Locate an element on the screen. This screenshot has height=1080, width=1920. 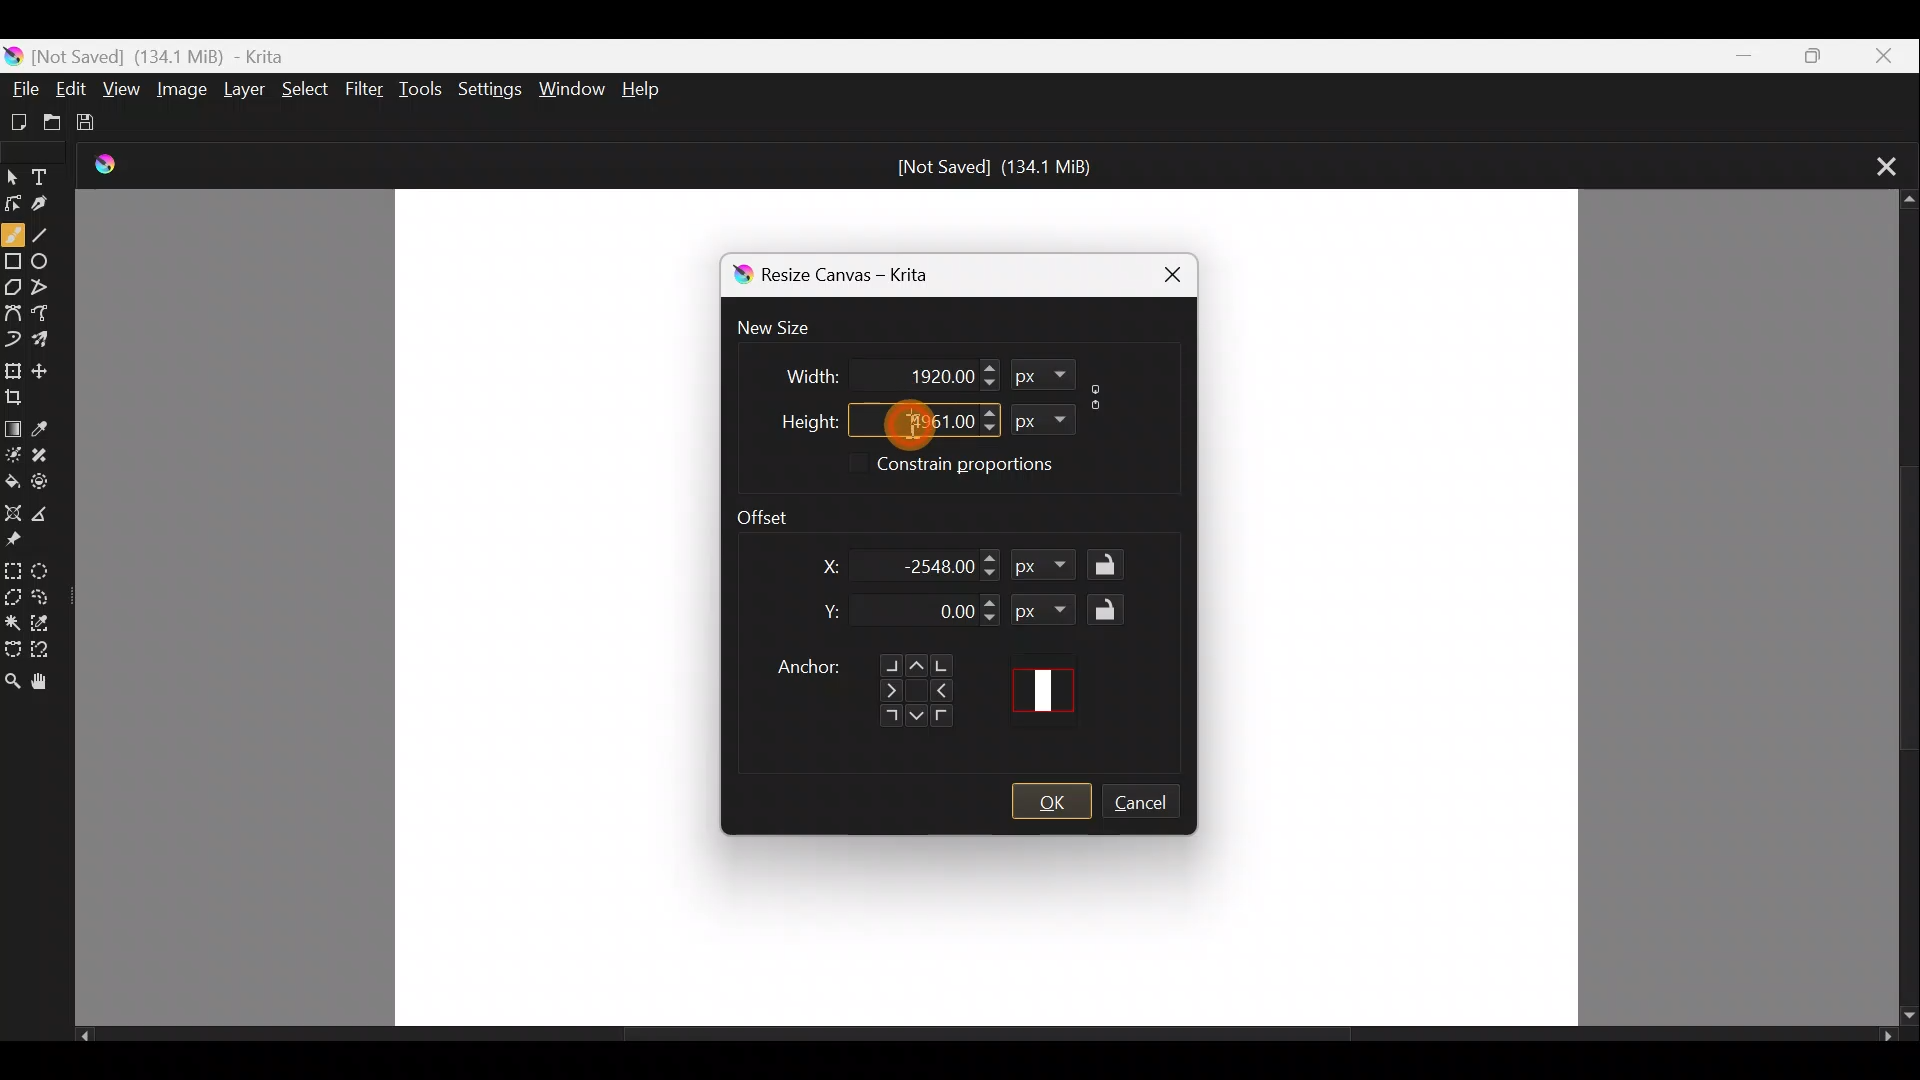
Decrease Y dimension is located at coordinates (991, 618).